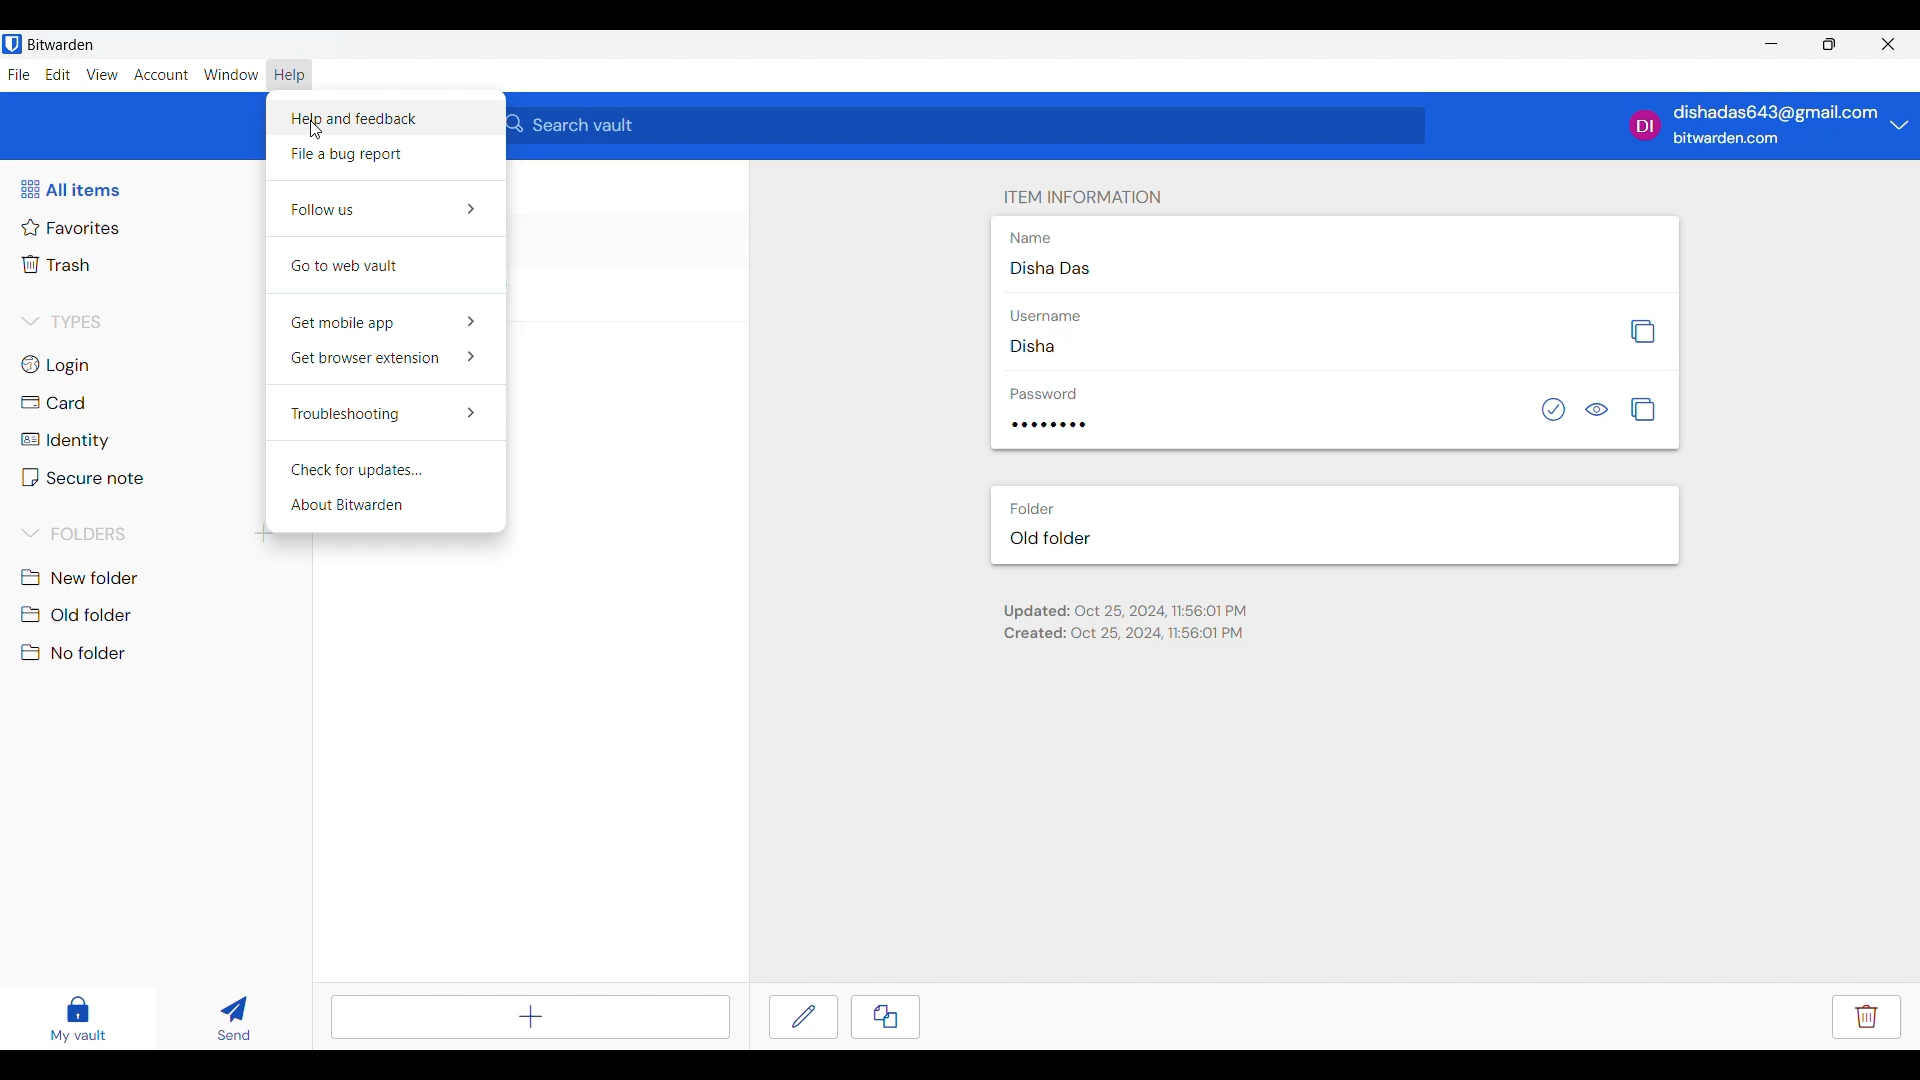 The height and width of the screenshot is (1080, 1920). Describe the element at coordinates (1829, 44) in the screenshot. I see `Show in smaller tab` at that location.